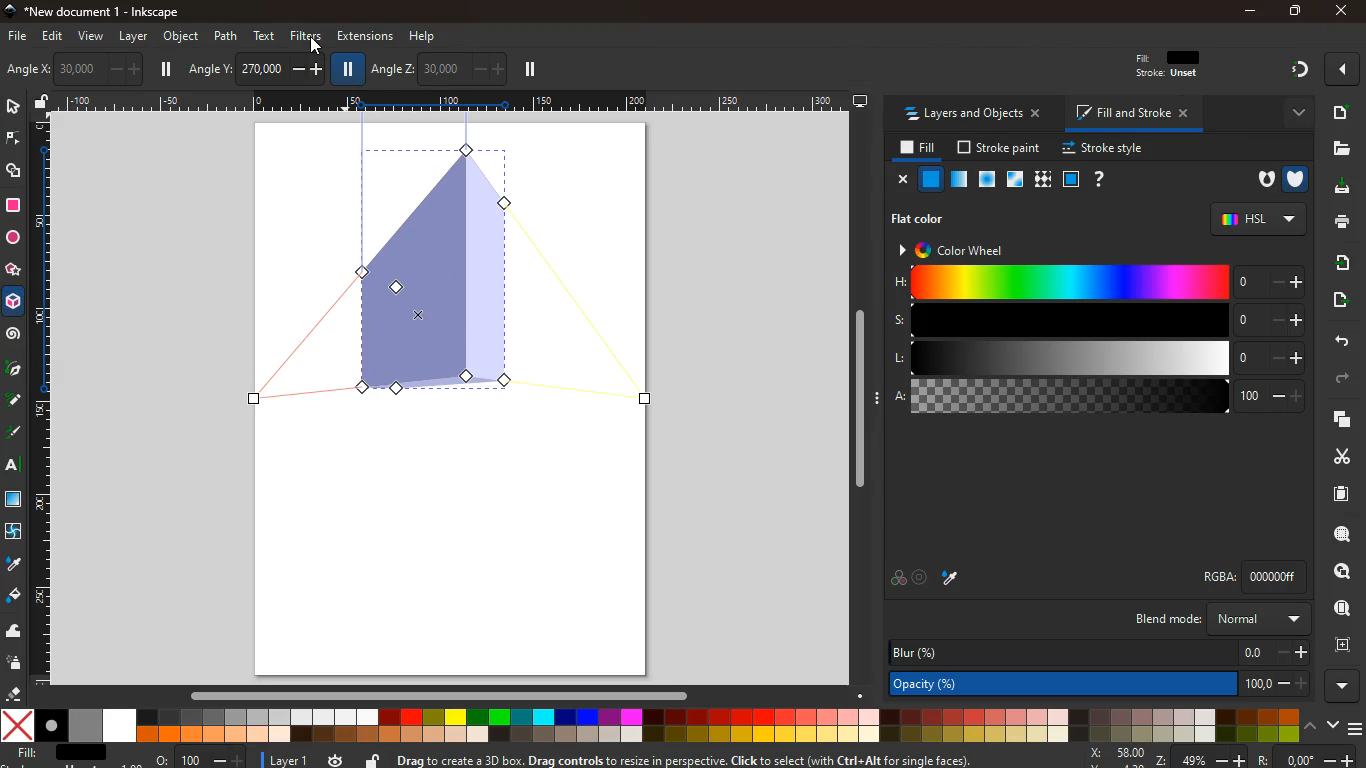 Image resolution: width=1366 pixels, height=768 pixels. I want to click on object, so click(181, 36).